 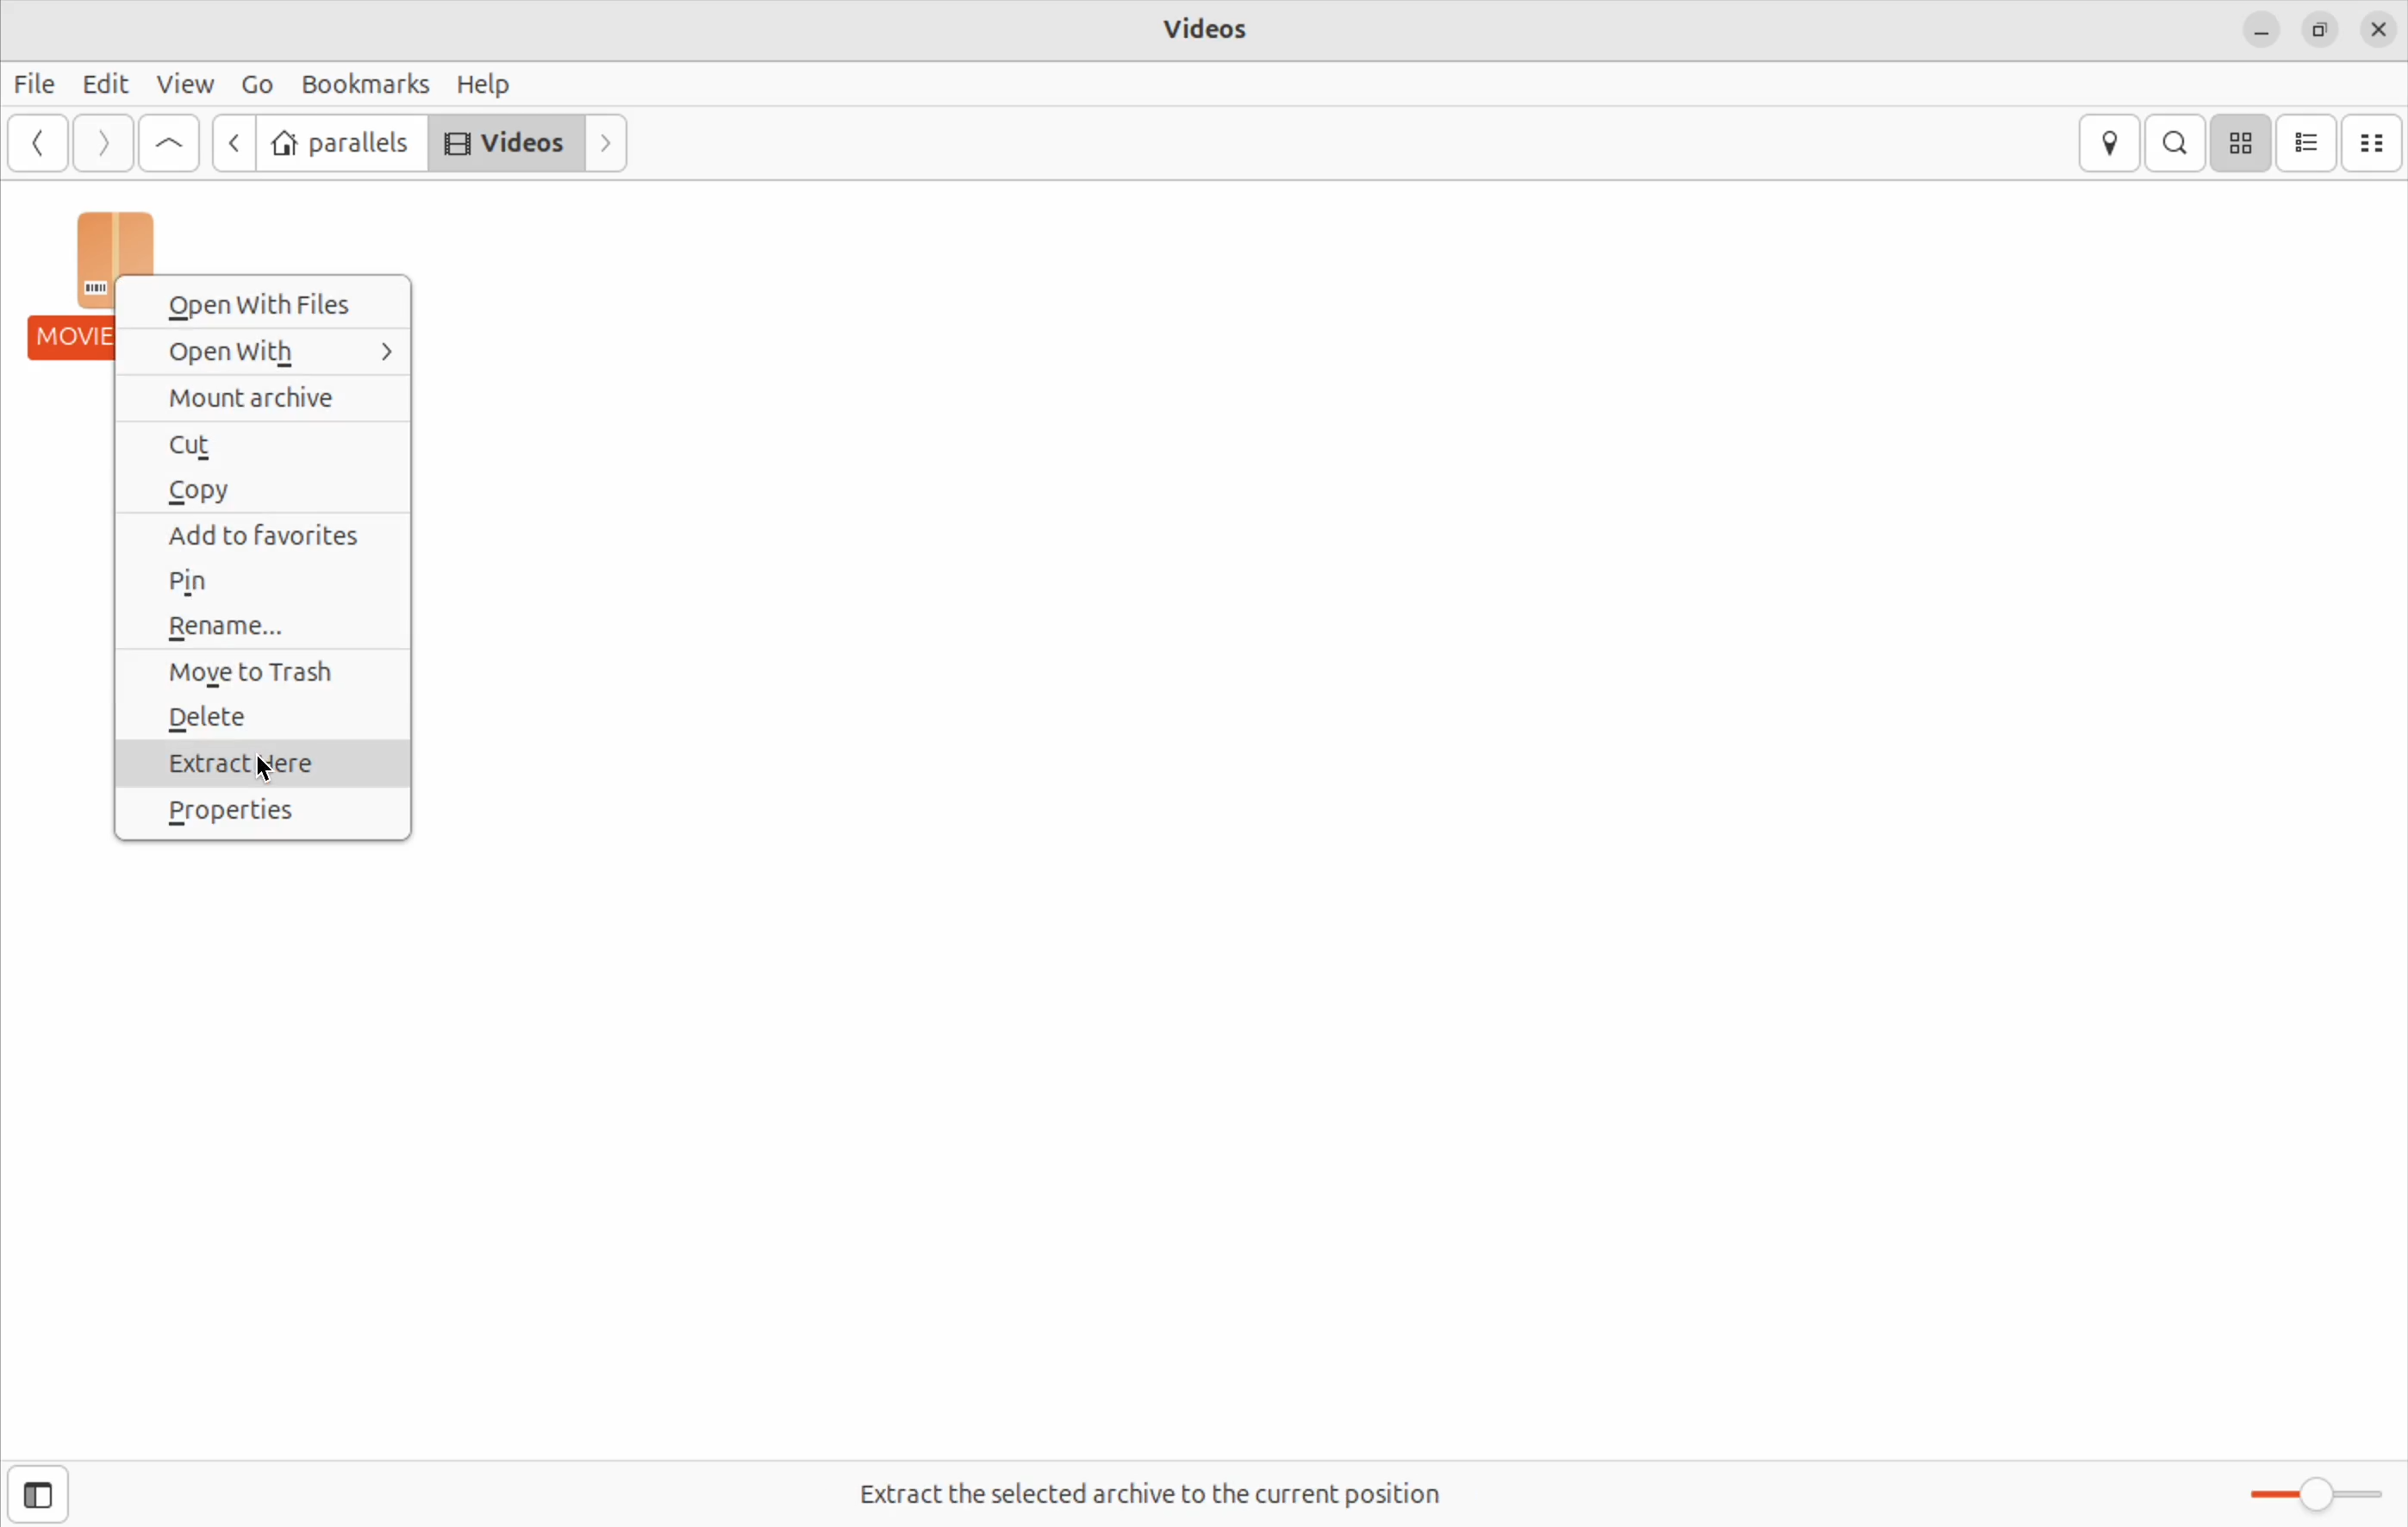 What do you see at coordinates (2261, 33) in the screenshot?
I see `minimize` at bounding box center [2261, 33].